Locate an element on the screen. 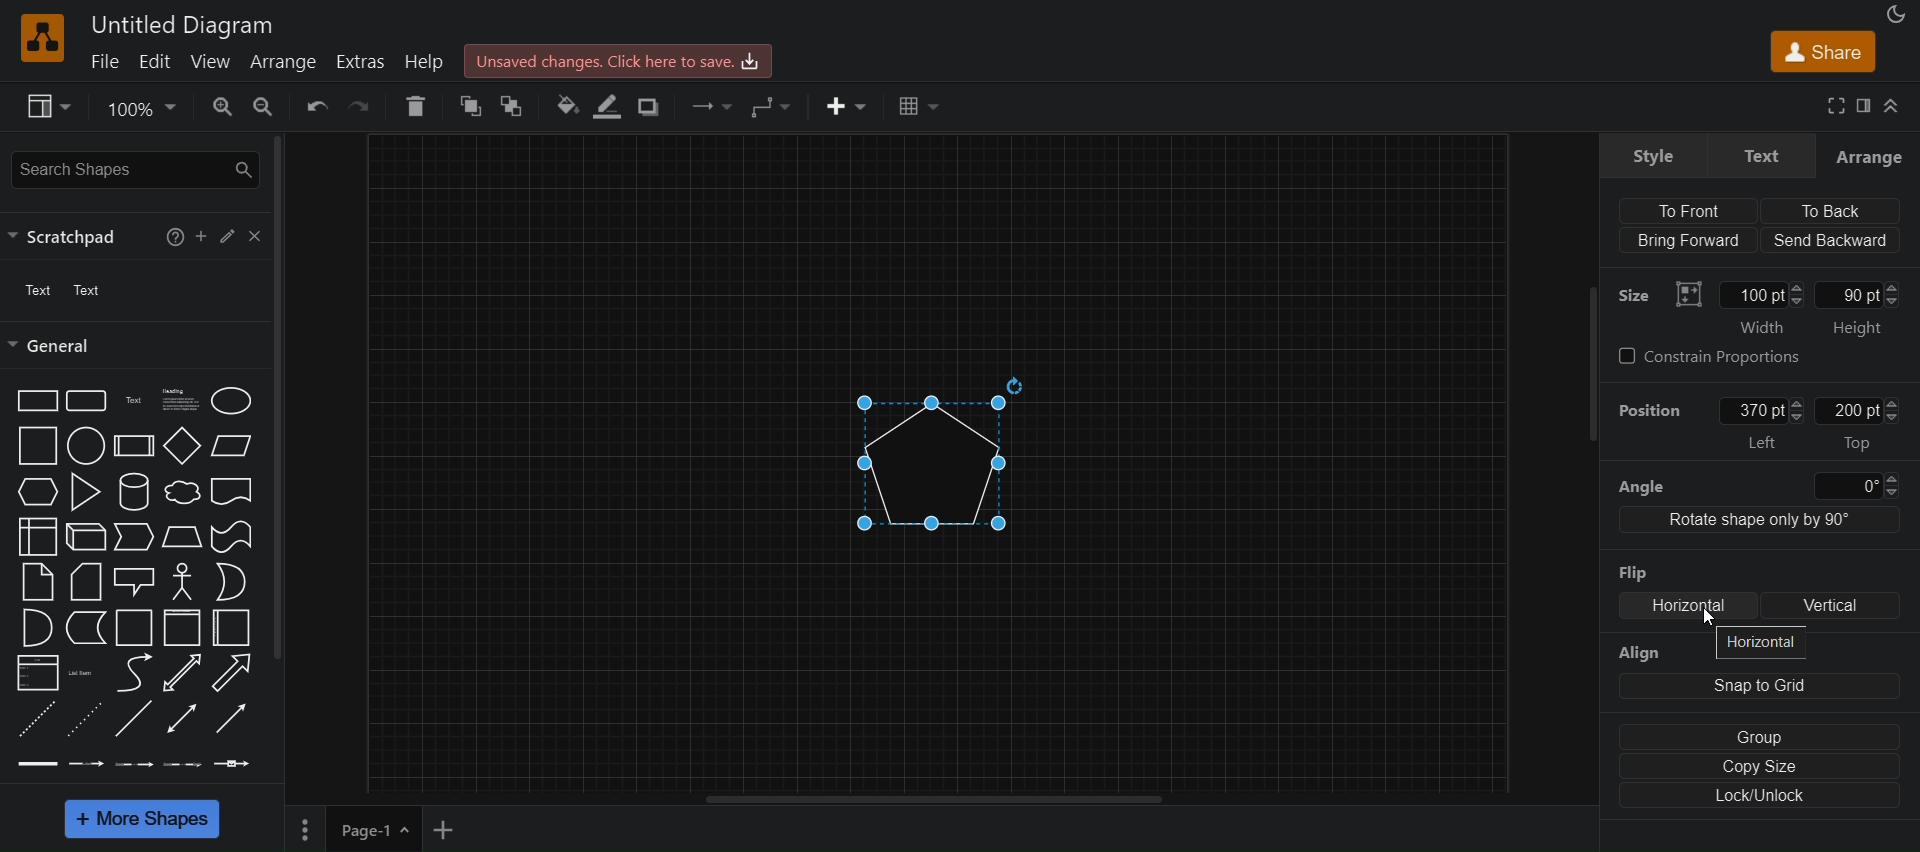 The height and width of the screenshot is (852, 1920). connection is located at coordinates (706, 106).